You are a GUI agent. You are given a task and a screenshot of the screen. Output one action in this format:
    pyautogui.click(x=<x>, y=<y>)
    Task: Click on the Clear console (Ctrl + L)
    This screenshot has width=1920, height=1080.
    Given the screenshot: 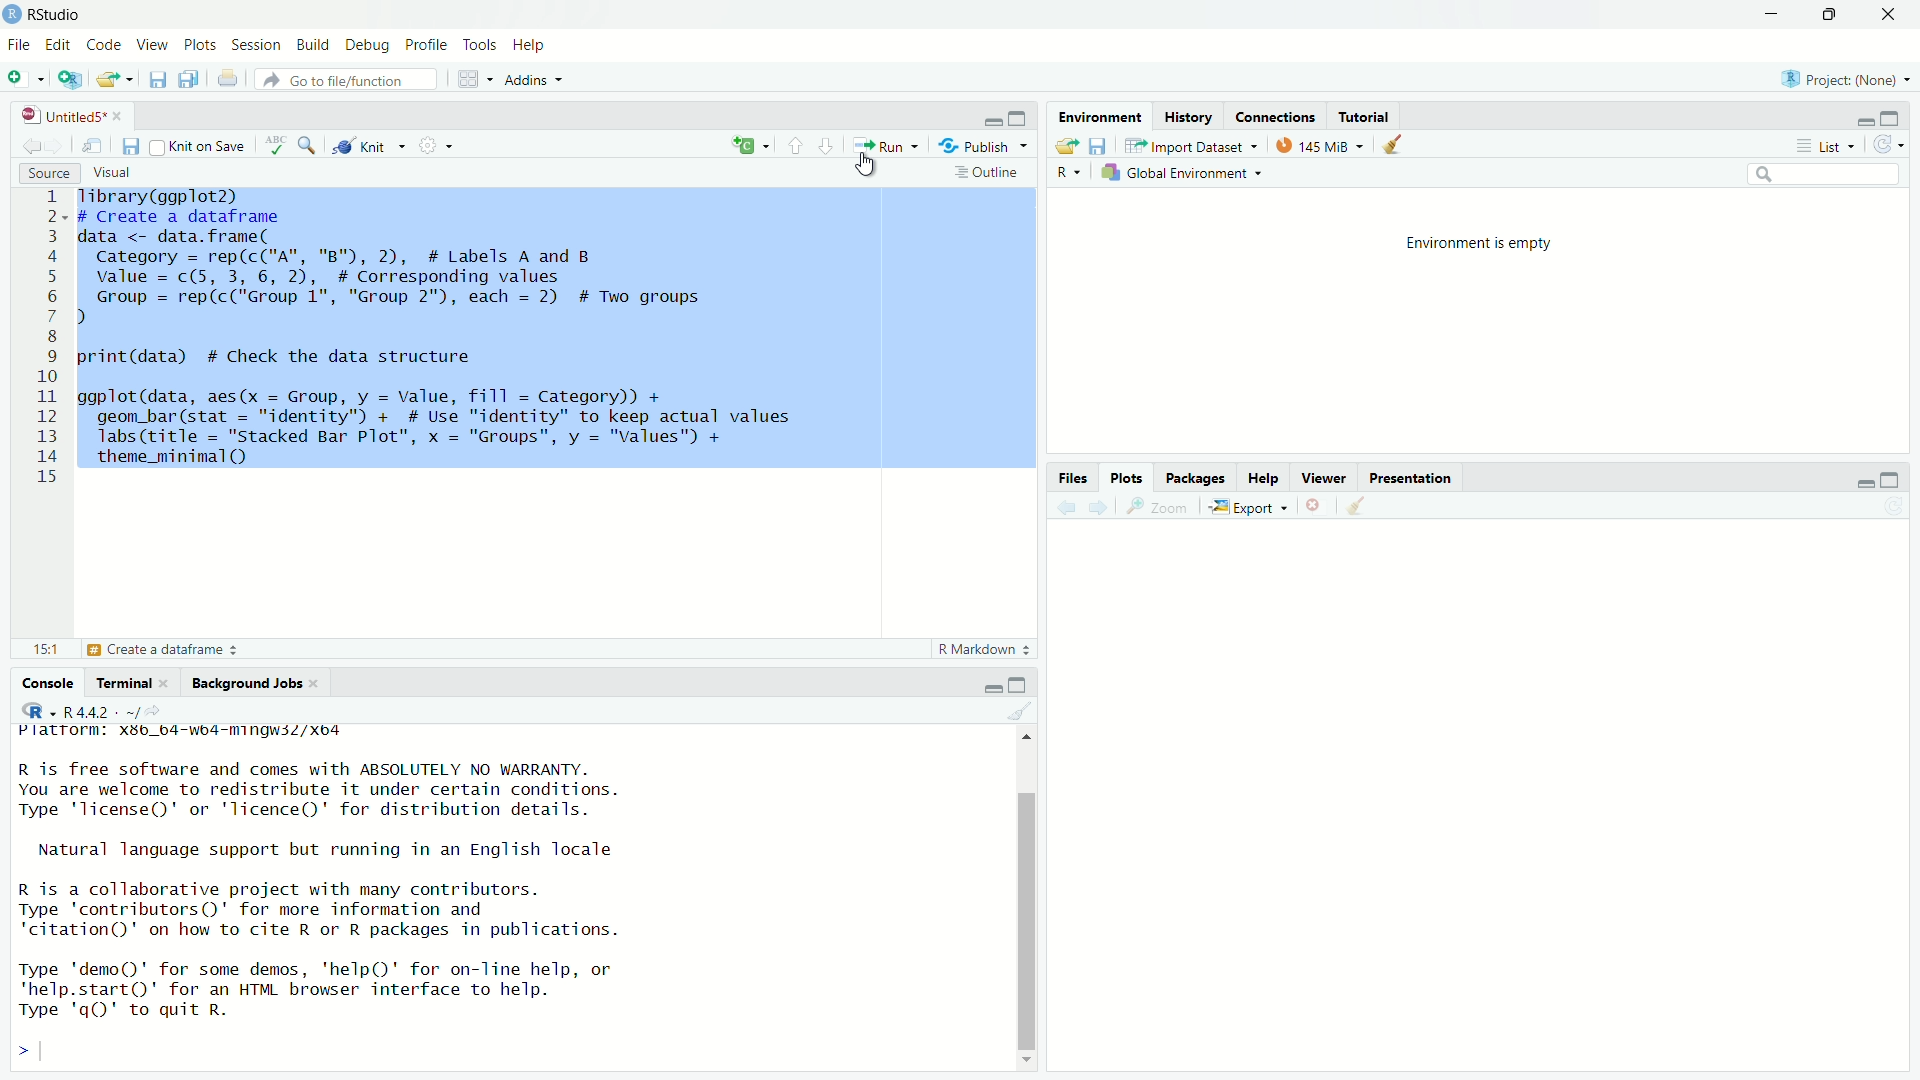 What is the action you would take?
    pyautogui.click(x=1357, y=508)
    